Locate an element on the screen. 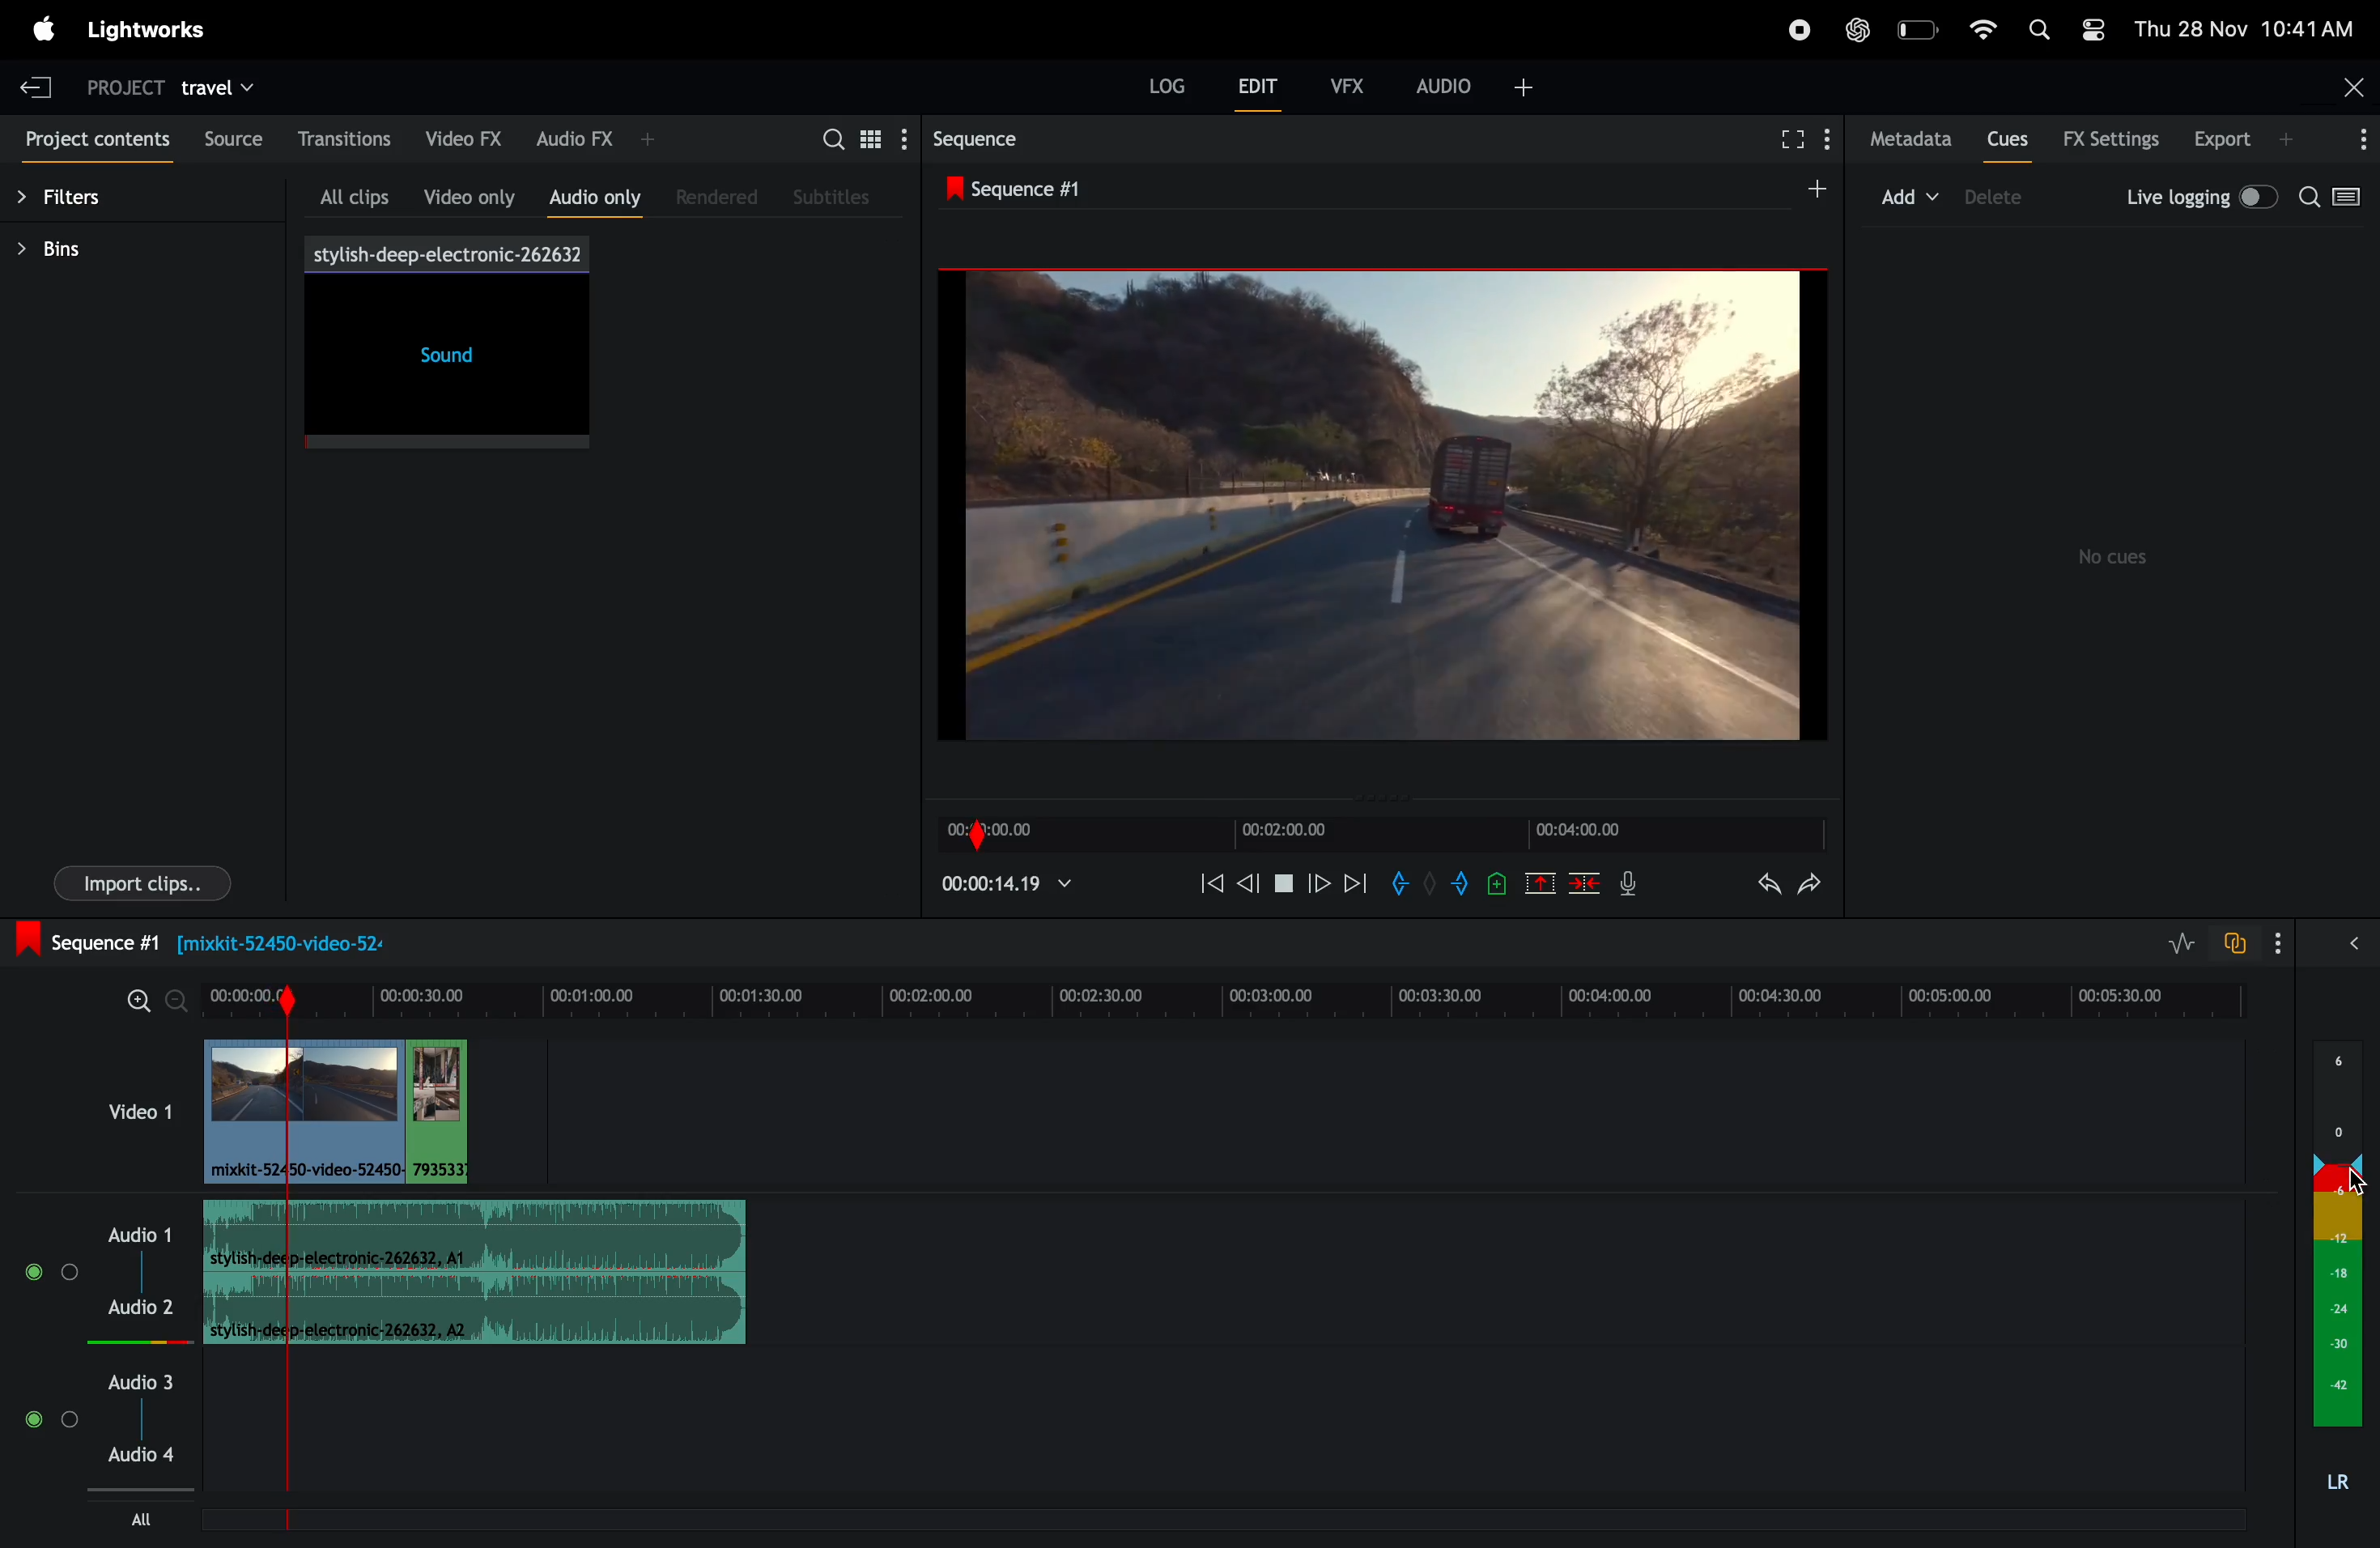 This screenshot has width=2380, height=1548. add sequence is located at coordinates (1817, 189).